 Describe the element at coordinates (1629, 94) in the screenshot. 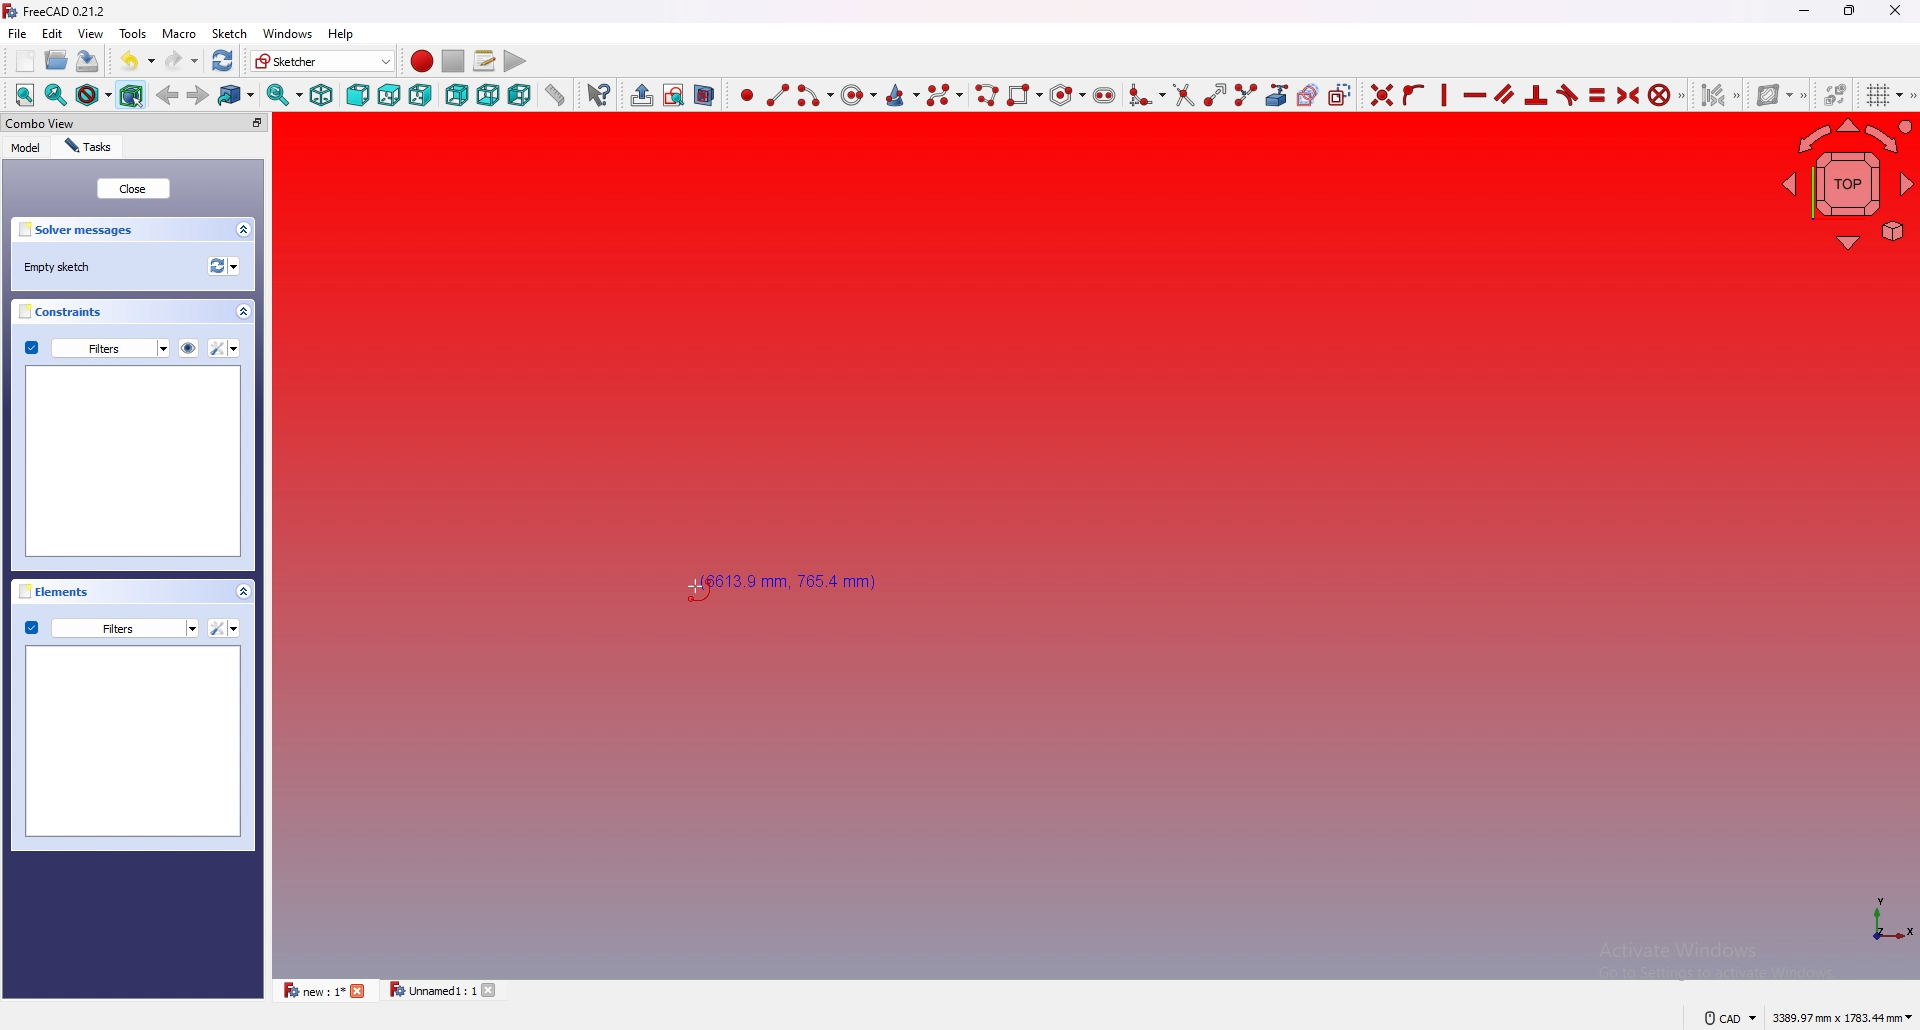

I see `constrain symmetrical` at that location.